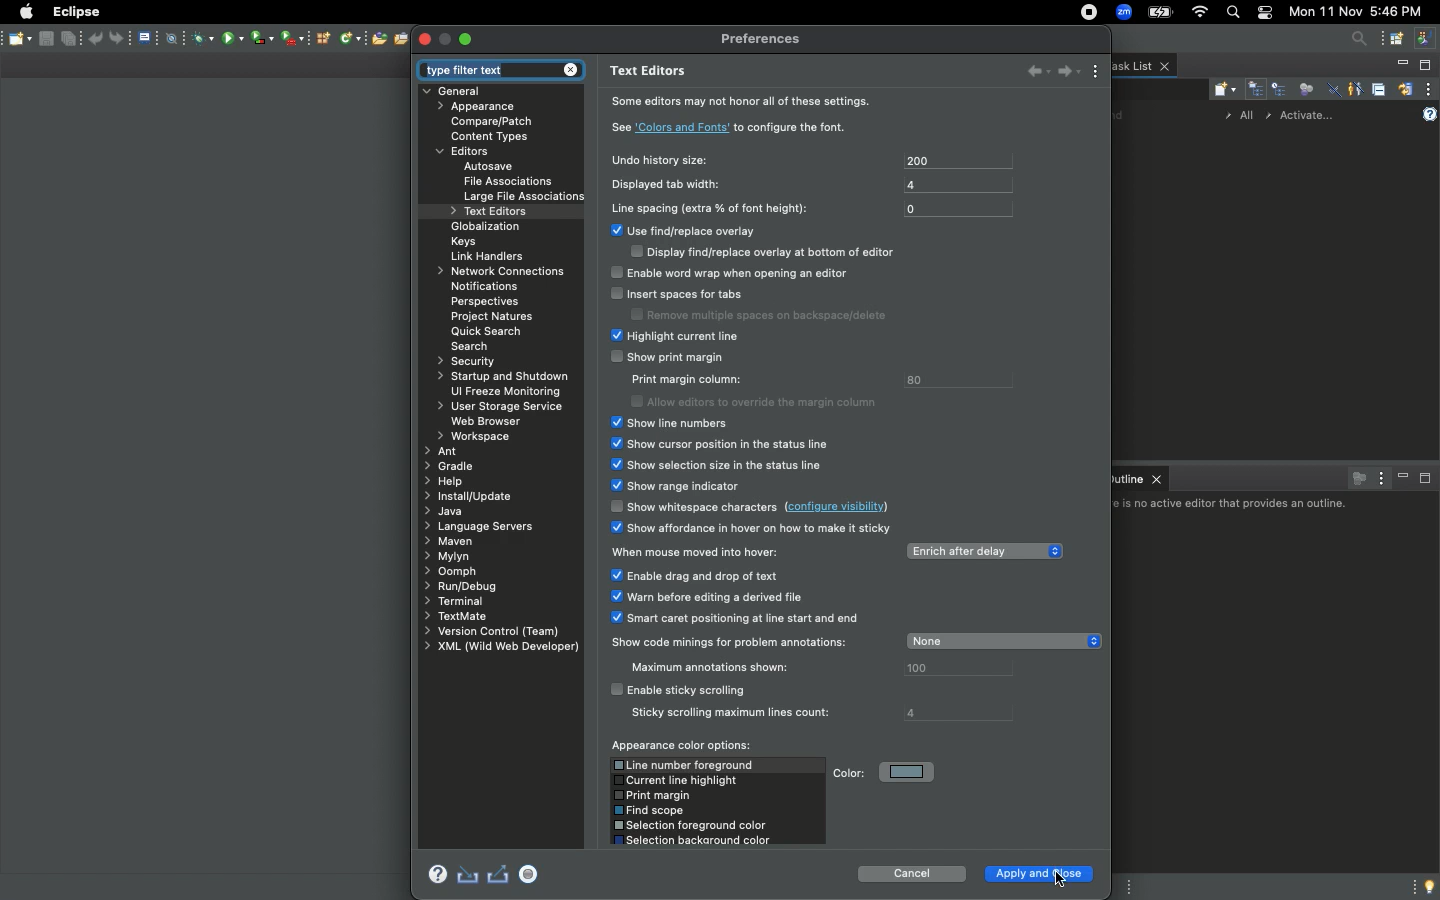 Image resolution: width=1440 pixels, height=900 pixels. I want to click on Task list, so click(1143, 65).